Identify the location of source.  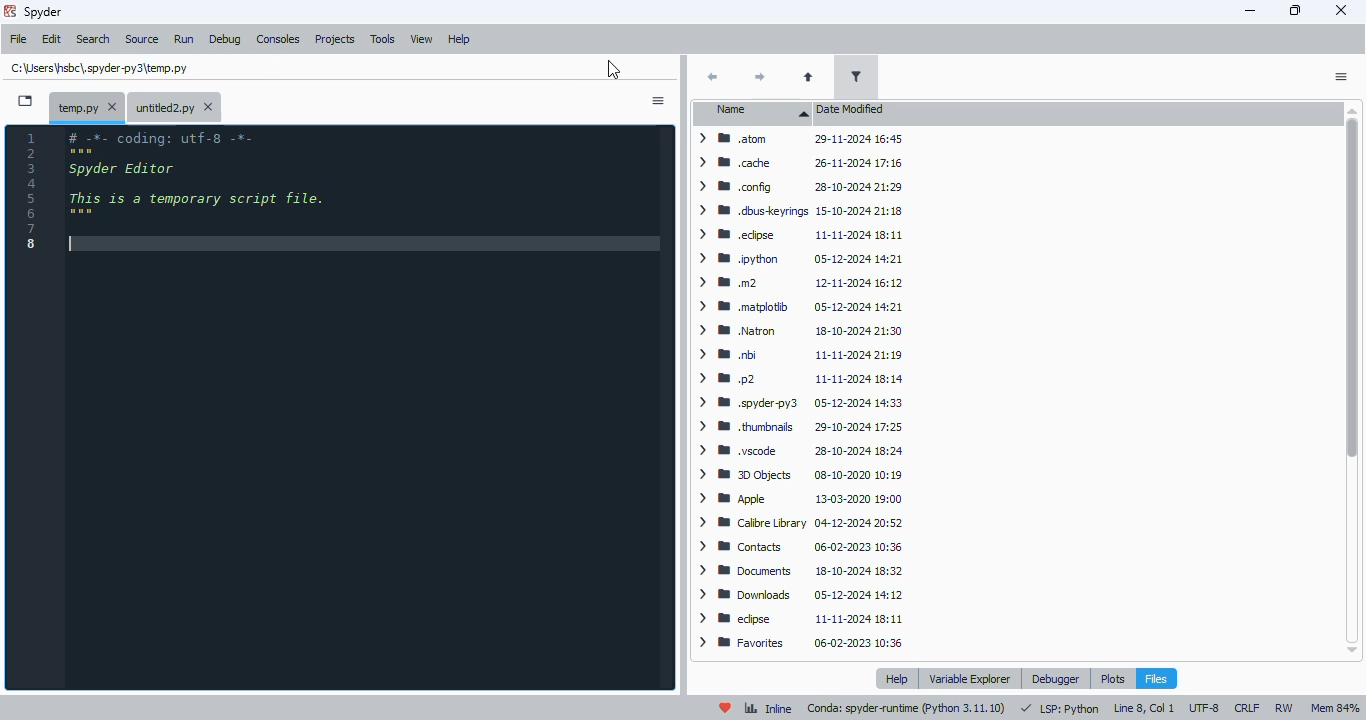
(143, 39).